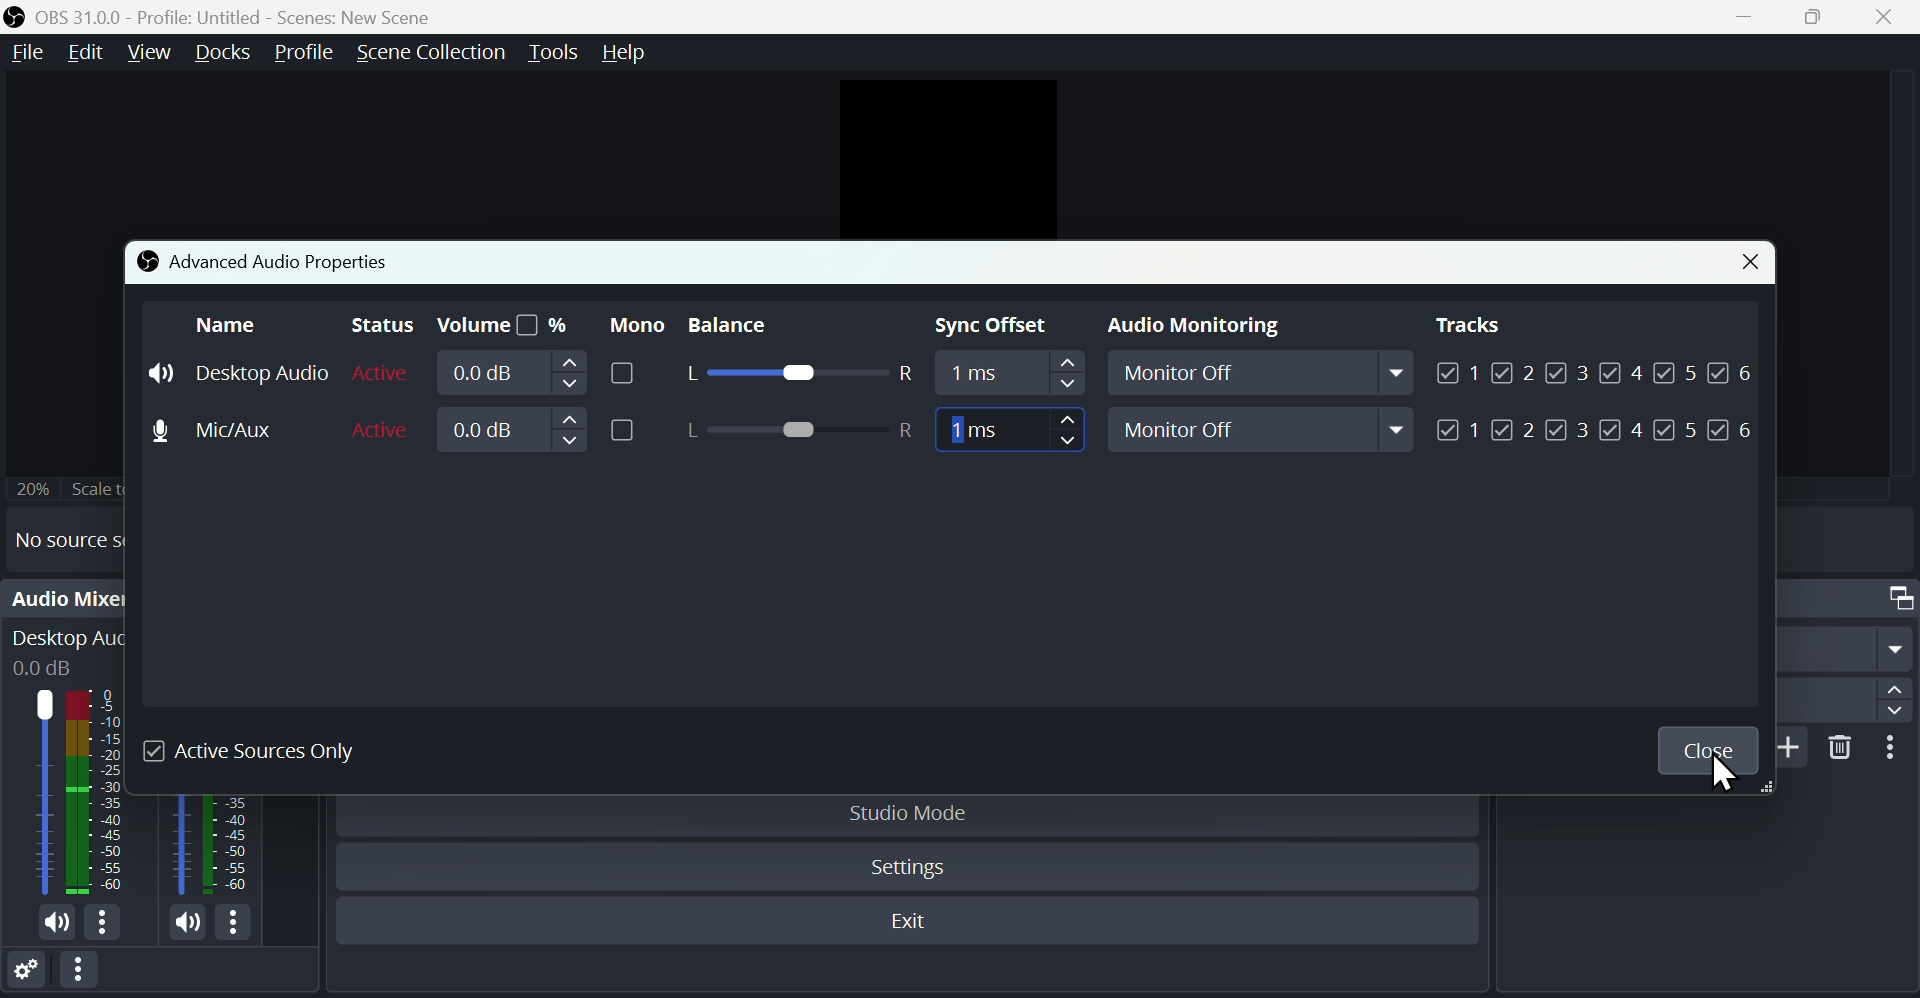 This screenshot has width=1920, height=998. Describe the element at coordinates (1455, 371) in the screenshot. I see `(un)check Track 1` at that location.